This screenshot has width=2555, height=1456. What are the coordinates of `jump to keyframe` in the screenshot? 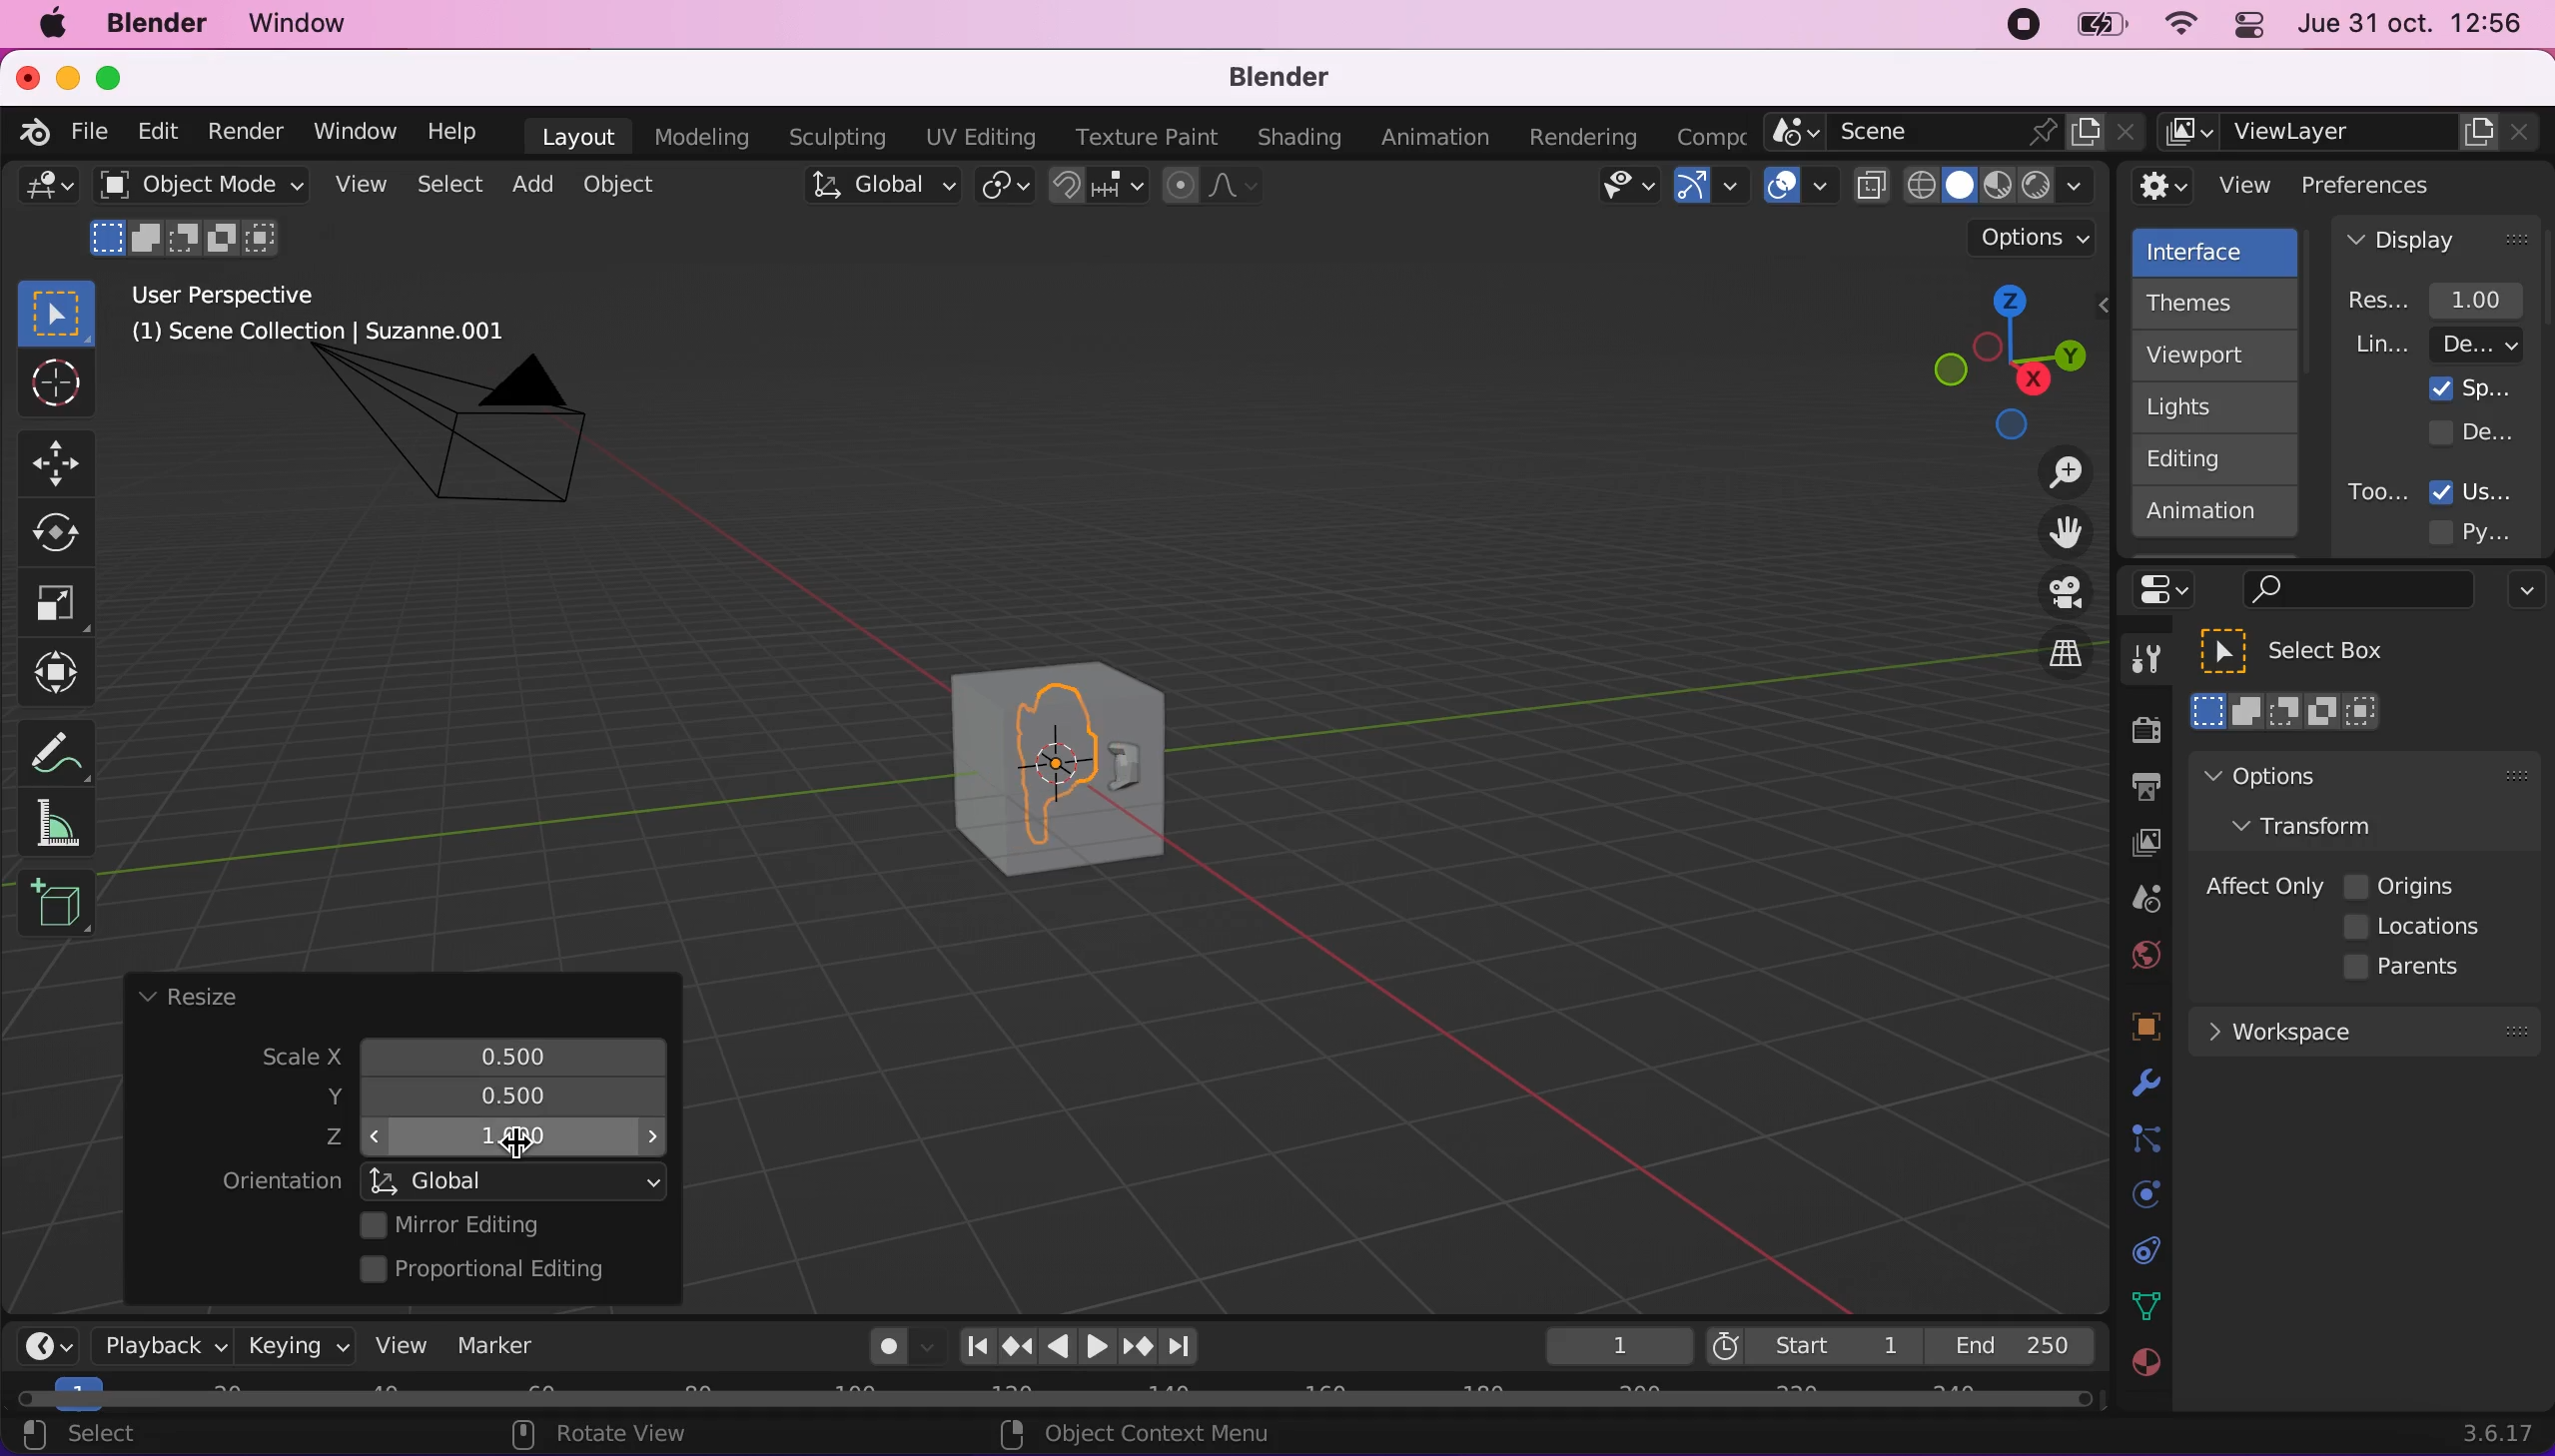 It's located at (1139, 1350).